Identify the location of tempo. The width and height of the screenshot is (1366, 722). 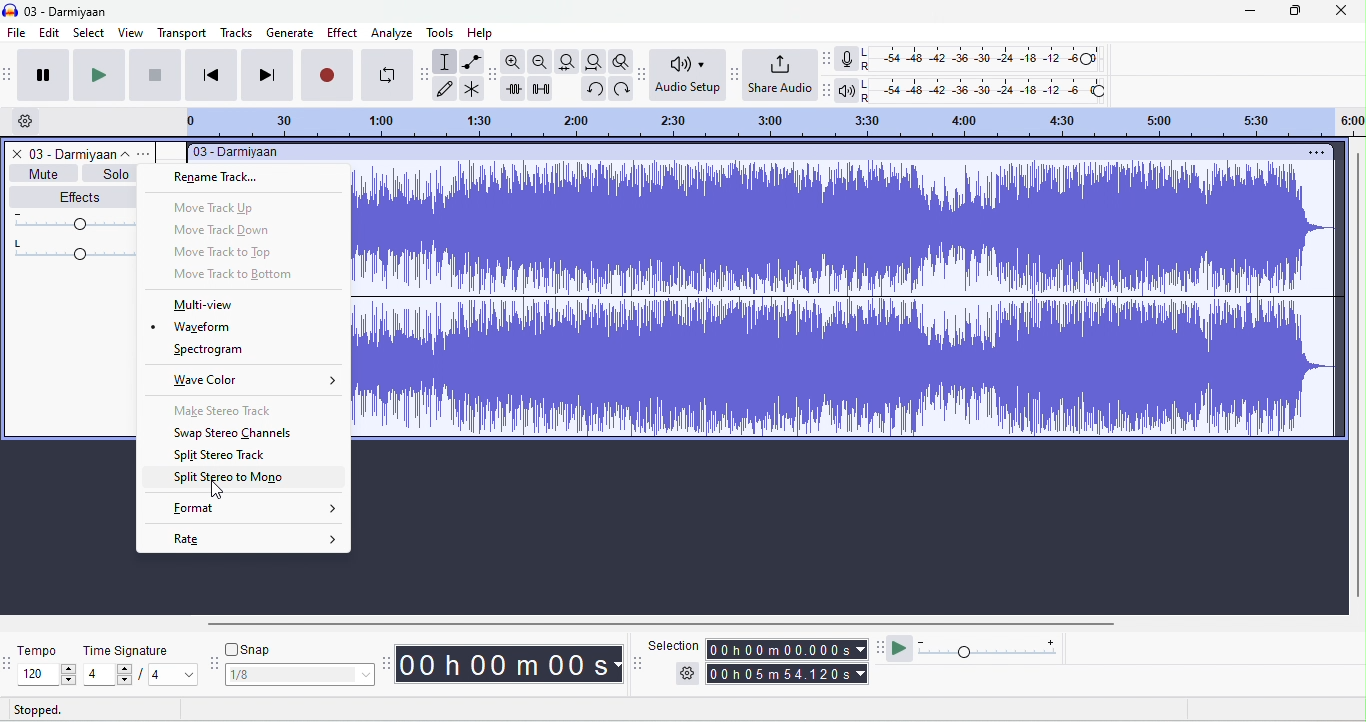
(38, 650).